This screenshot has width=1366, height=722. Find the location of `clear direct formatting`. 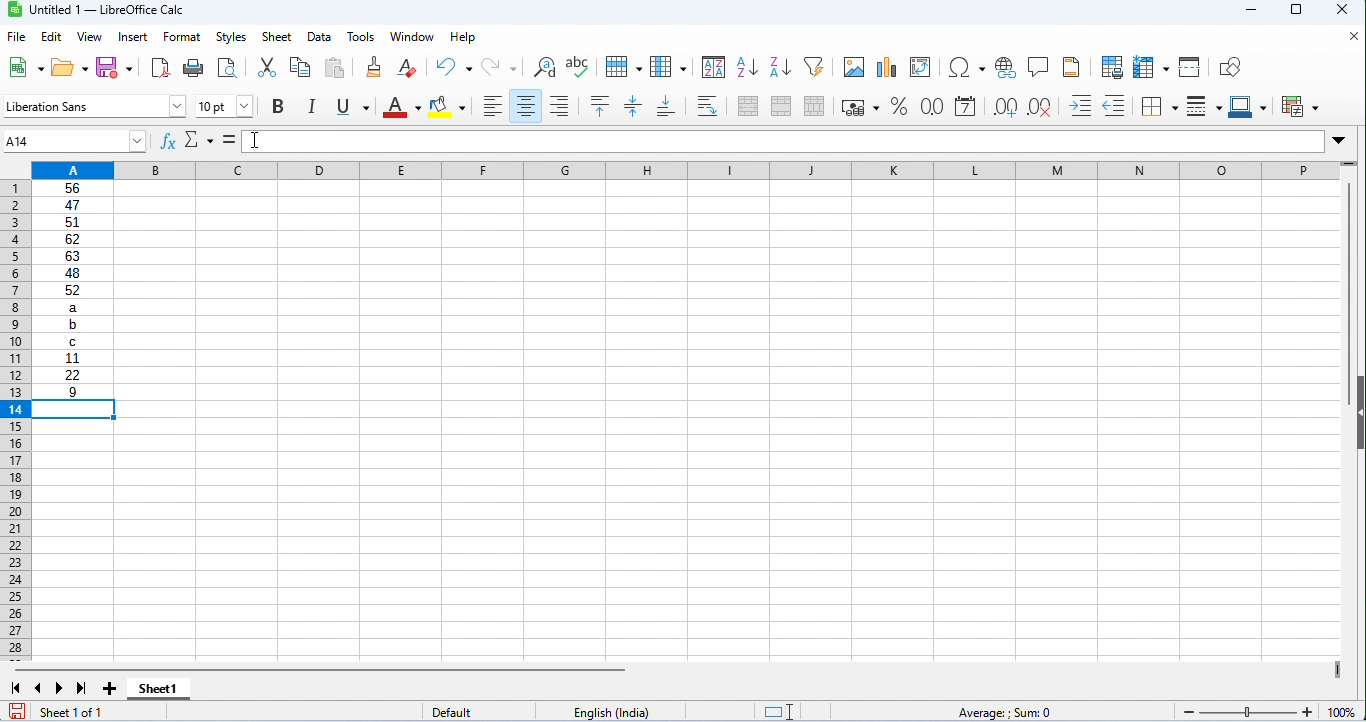

clear direct formatting is located at coordinates (407, 68).